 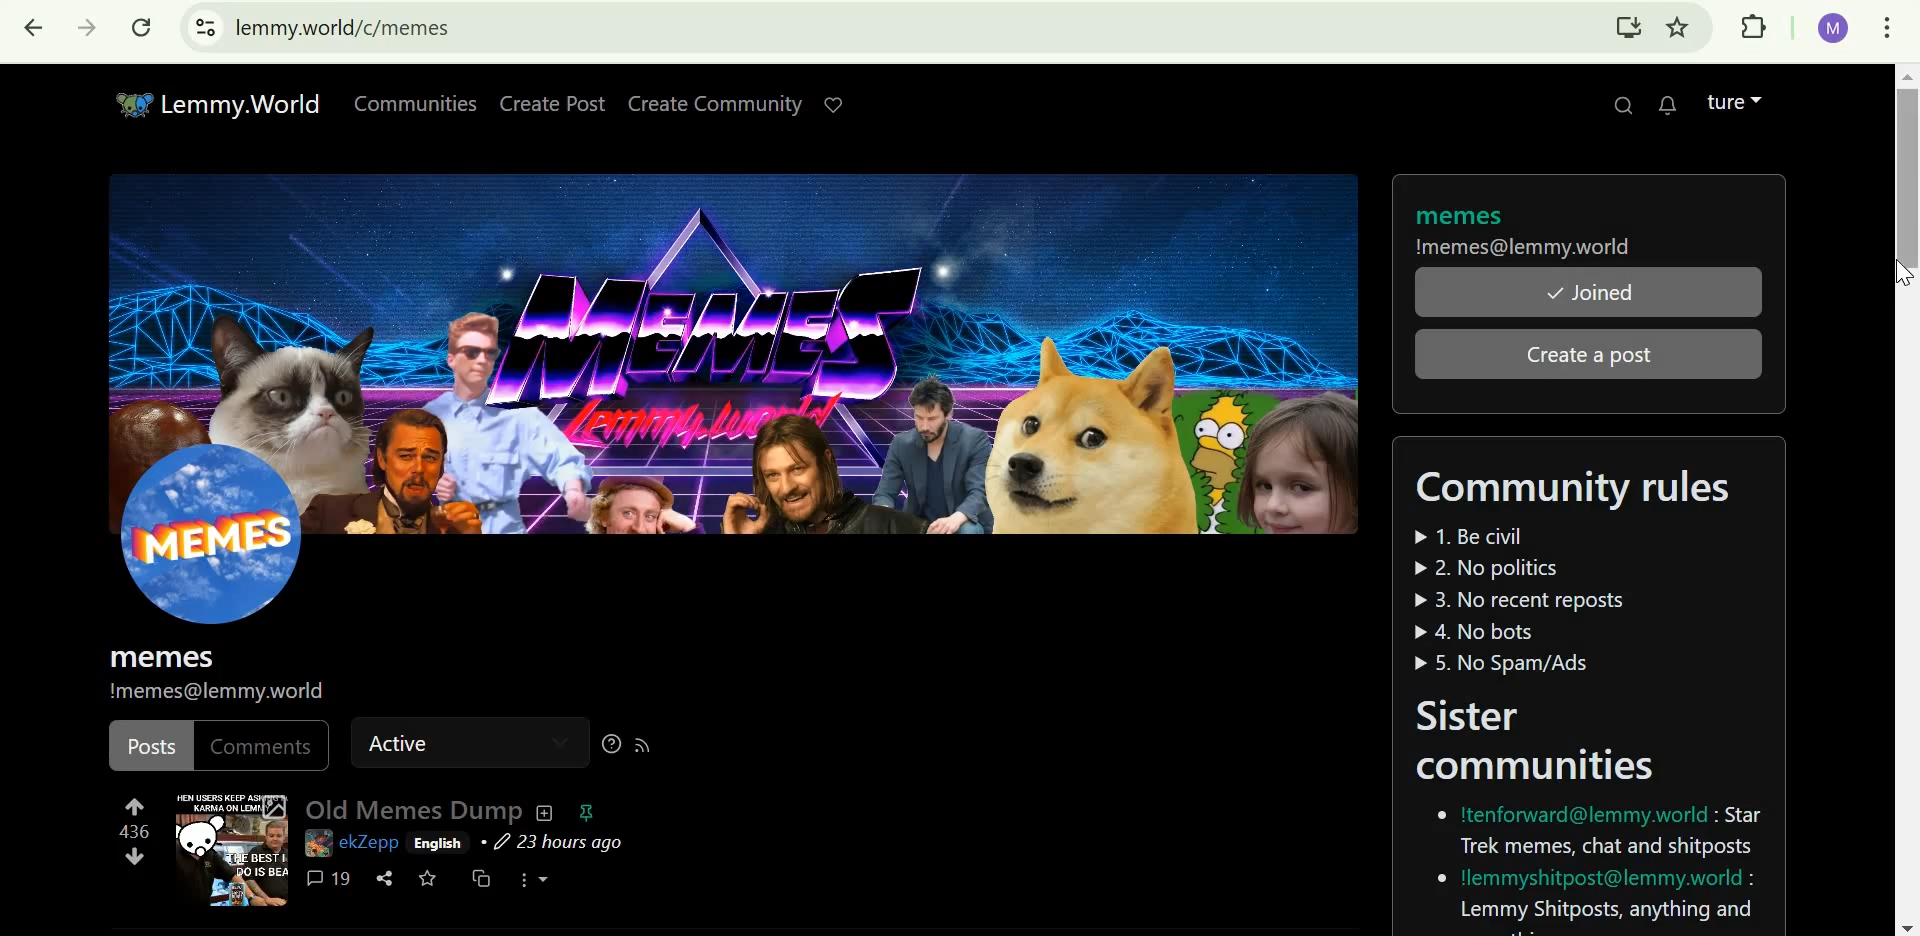 What do you see at coordinates (236, 692) in the screenshot?
I see `!memes@lemmy.world` at bounding box center [236, 692].